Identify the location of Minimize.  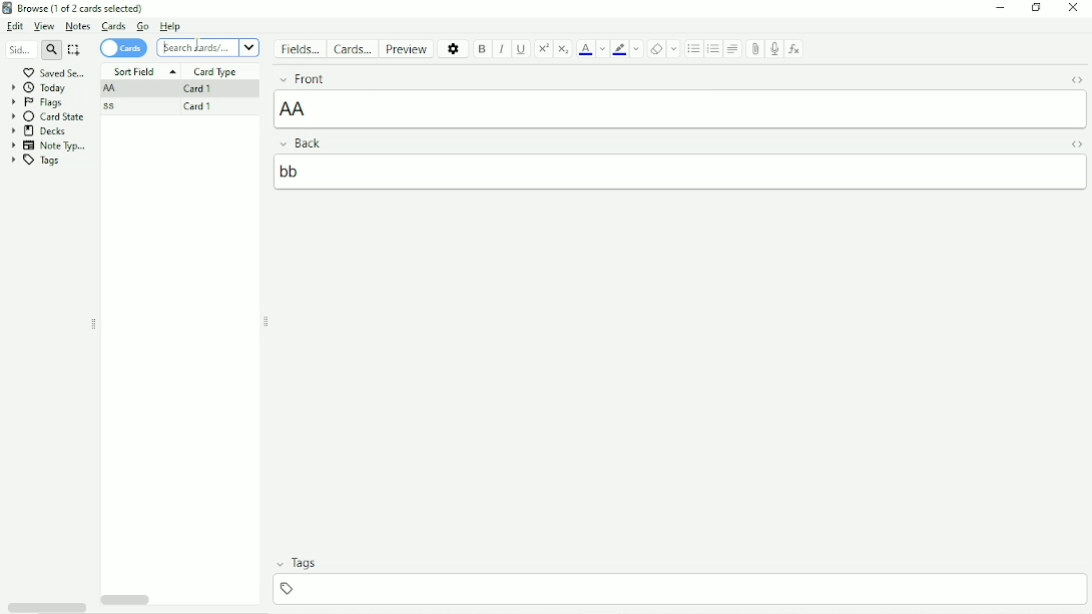
(999, 8).